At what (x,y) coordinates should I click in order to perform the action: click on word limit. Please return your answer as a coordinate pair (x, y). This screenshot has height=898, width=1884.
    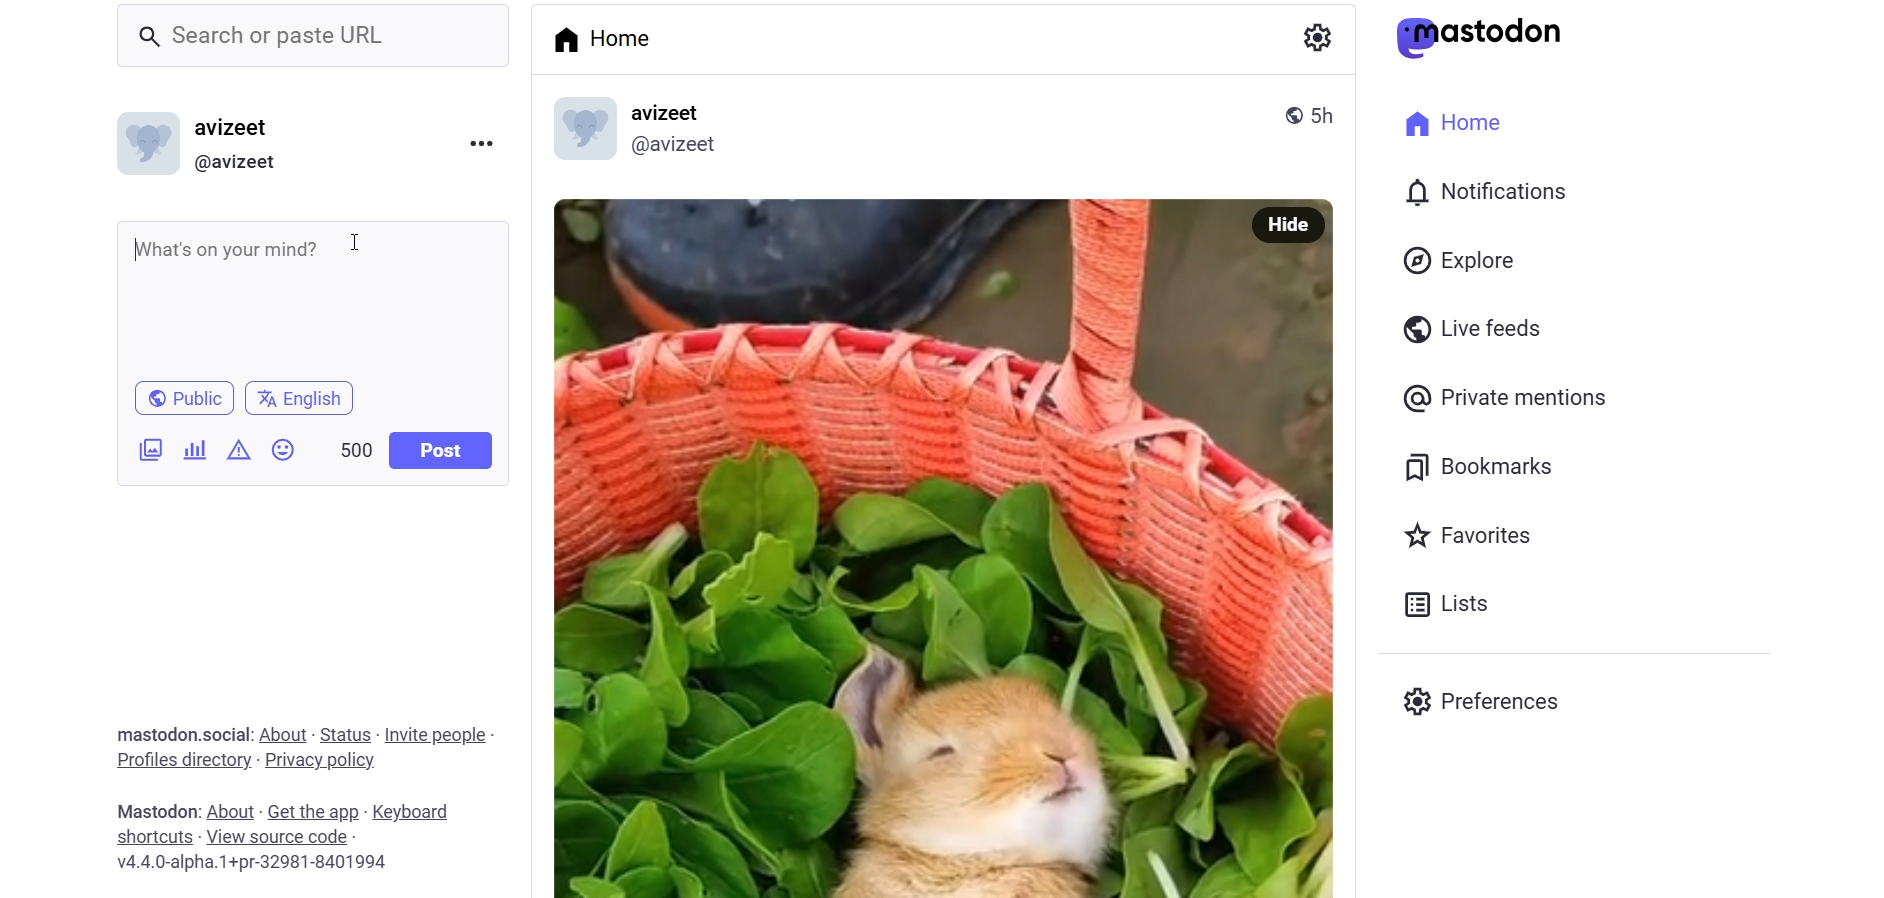
    Looking at the image, I should click on (352, 451).